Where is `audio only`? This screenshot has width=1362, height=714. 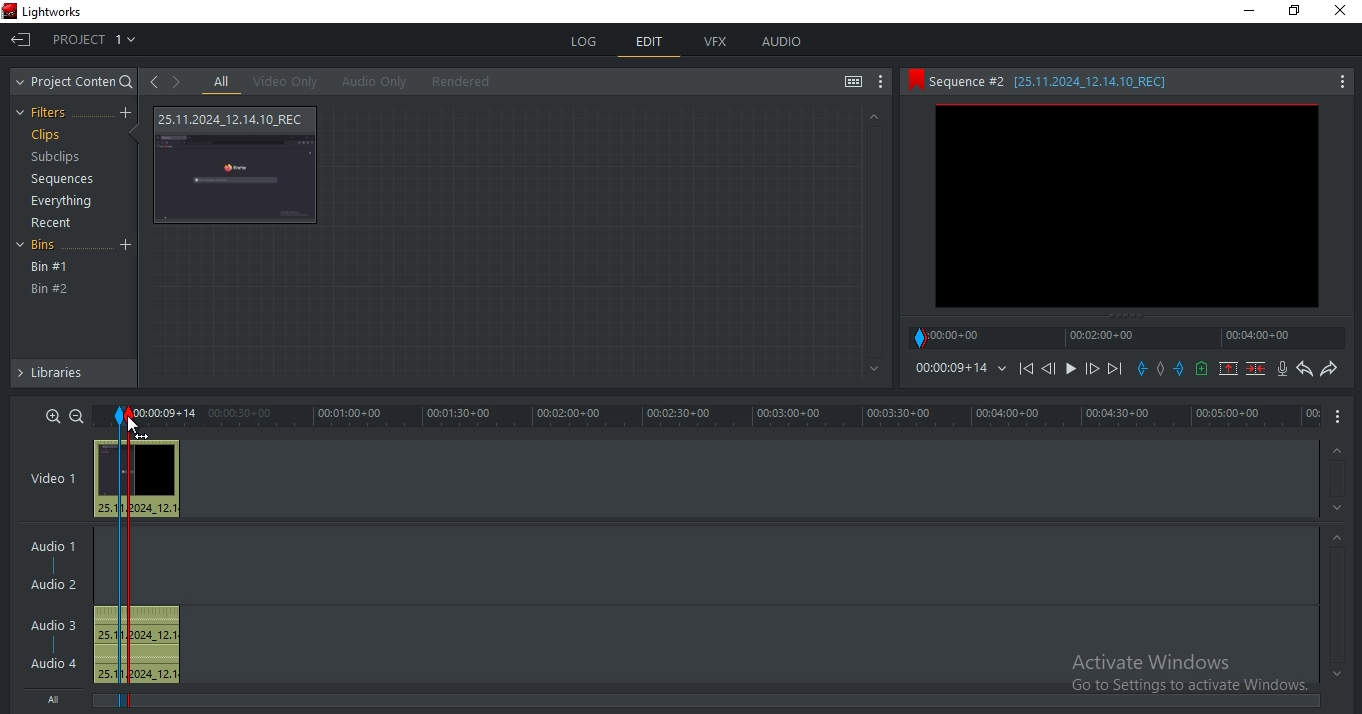
audio only is located at coordinates (371, 82).